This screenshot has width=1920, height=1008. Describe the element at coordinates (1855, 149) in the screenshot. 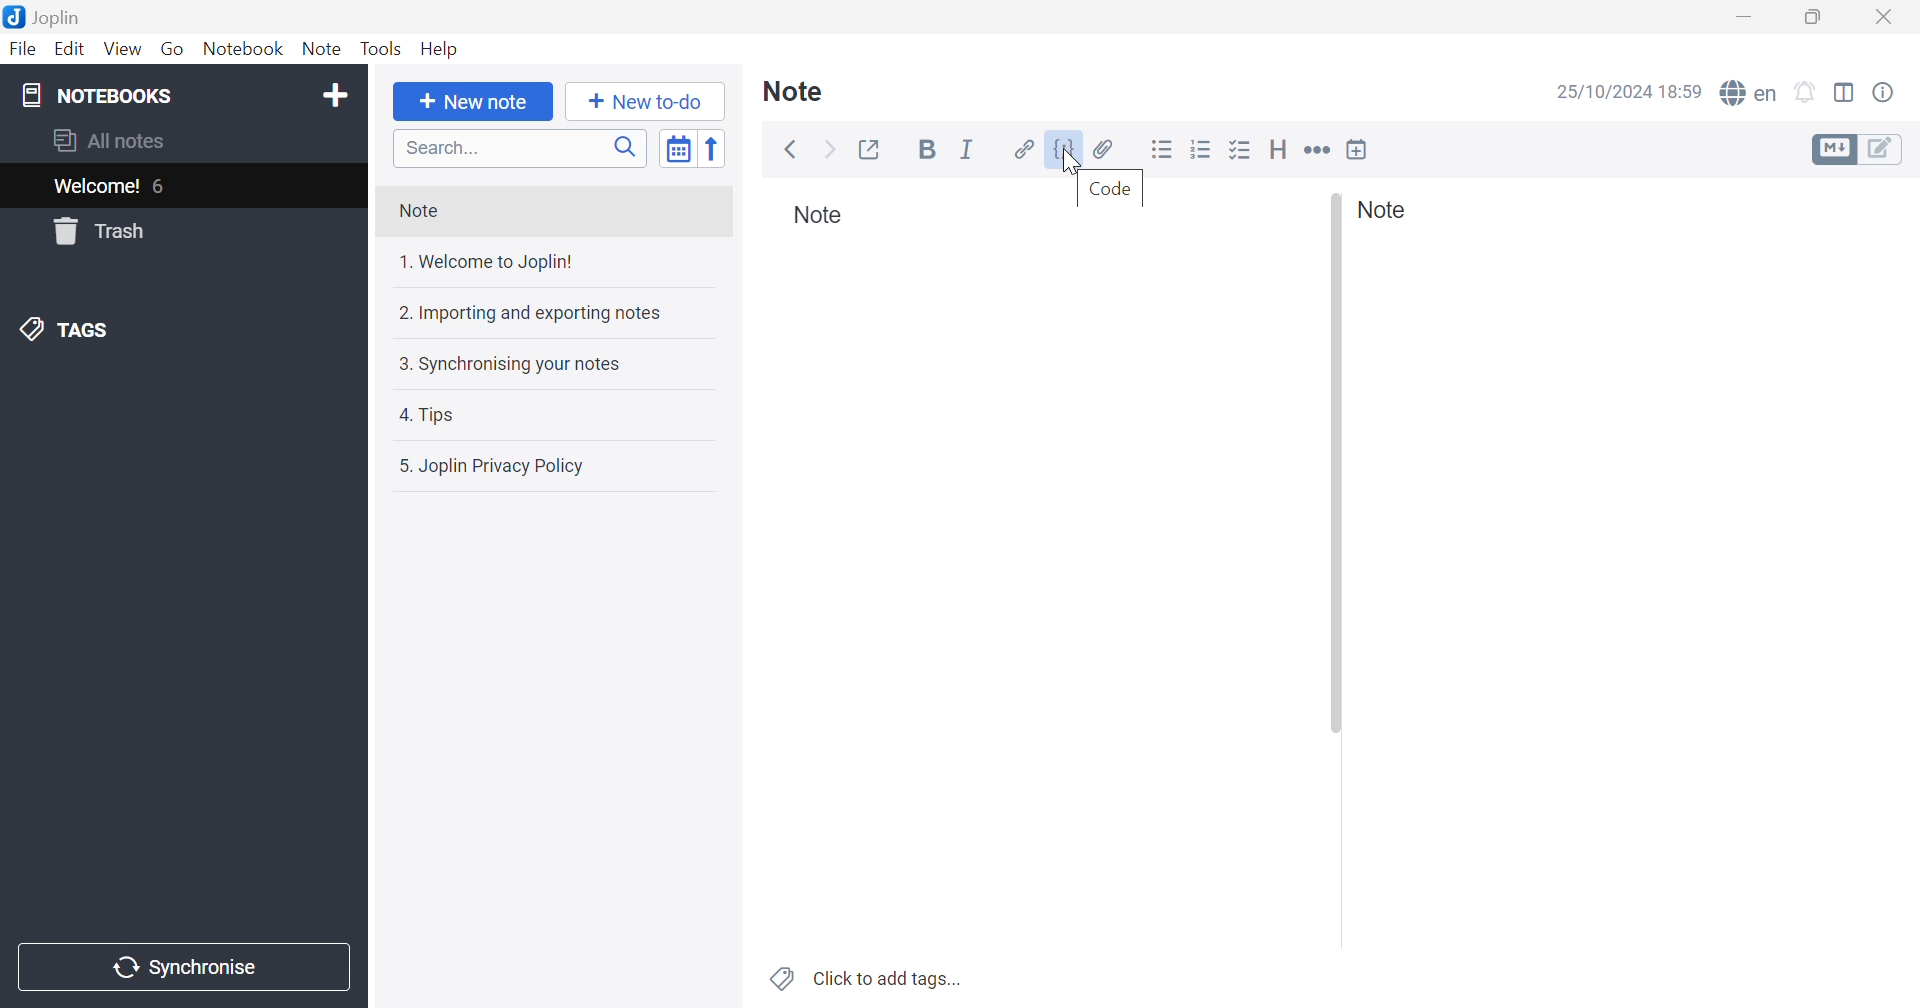

I see `Toggle editors` at that location.